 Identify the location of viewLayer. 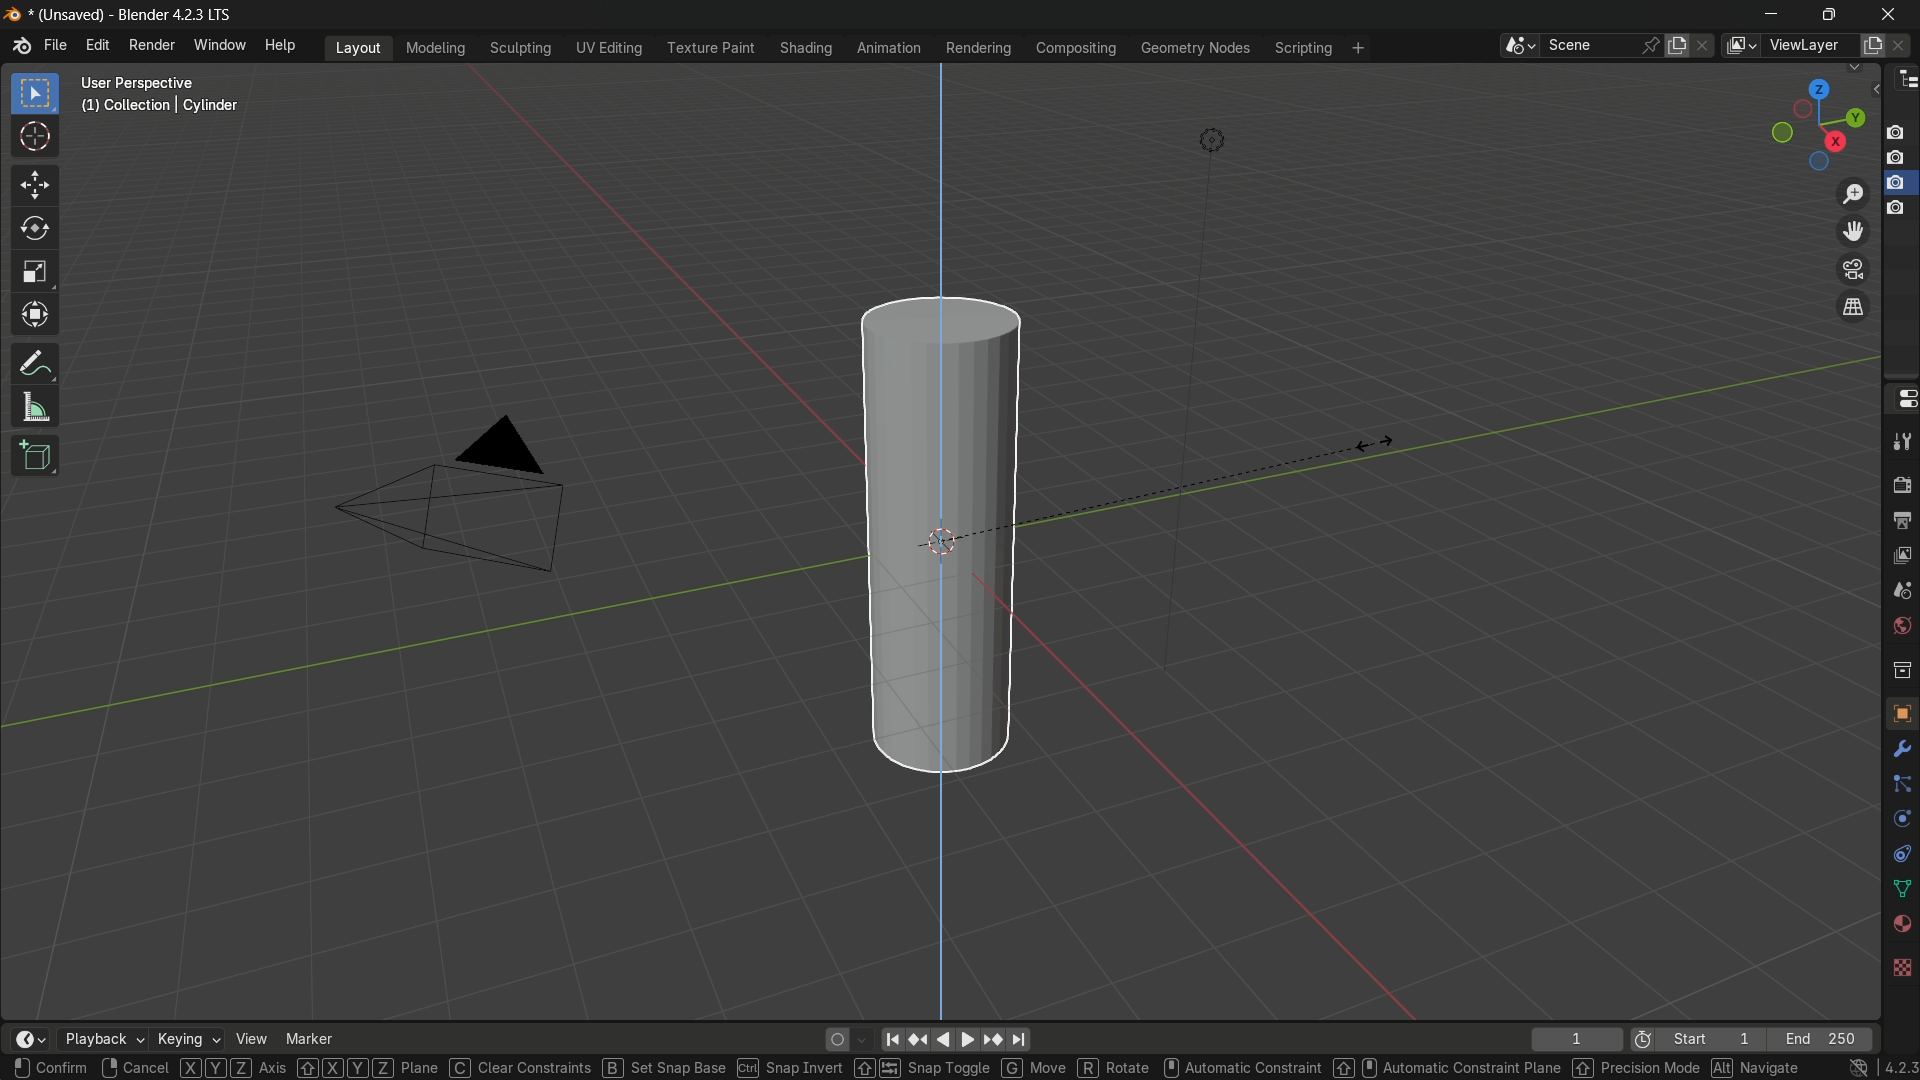
(1805, 46).